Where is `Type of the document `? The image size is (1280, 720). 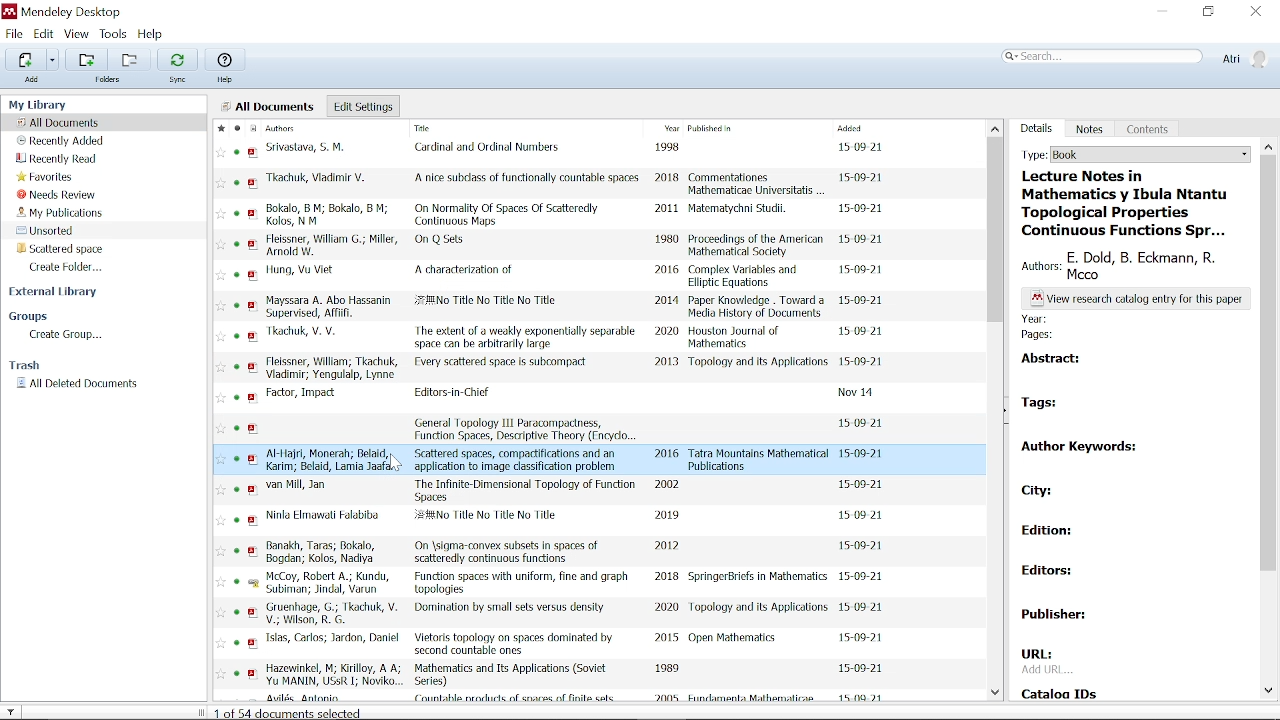
Type of the document  is located at coordinates (1269, 147).